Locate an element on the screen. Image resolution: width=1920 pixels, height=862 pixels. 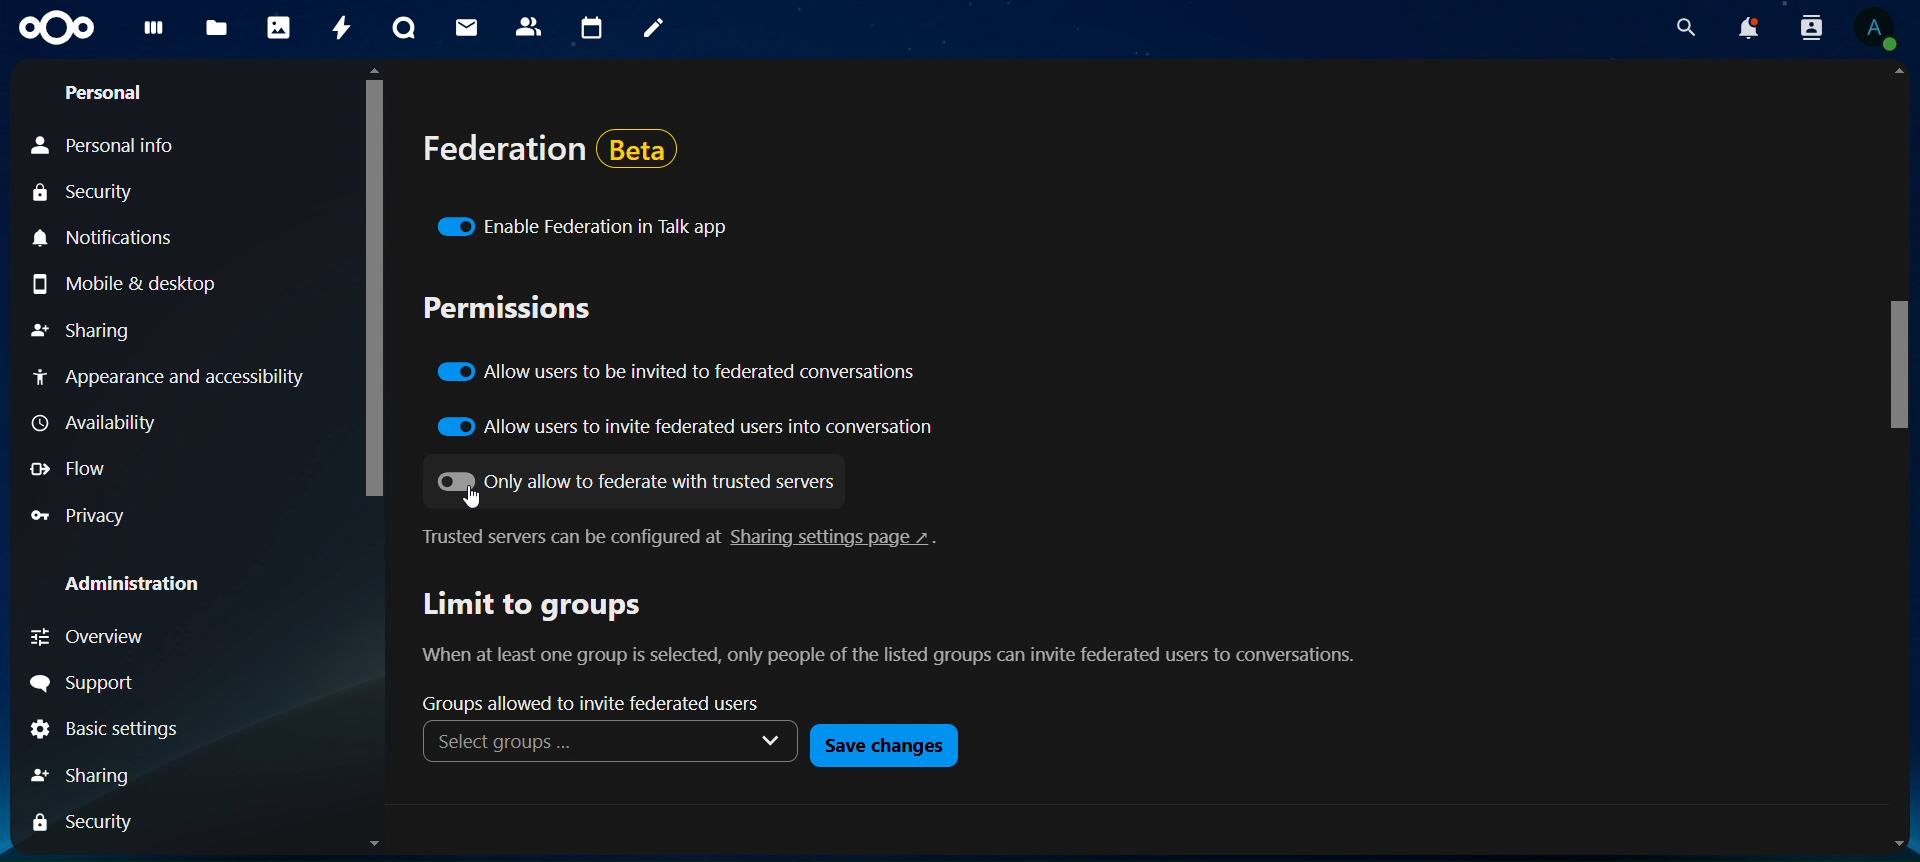
icon is located at coordinates (55, 28).